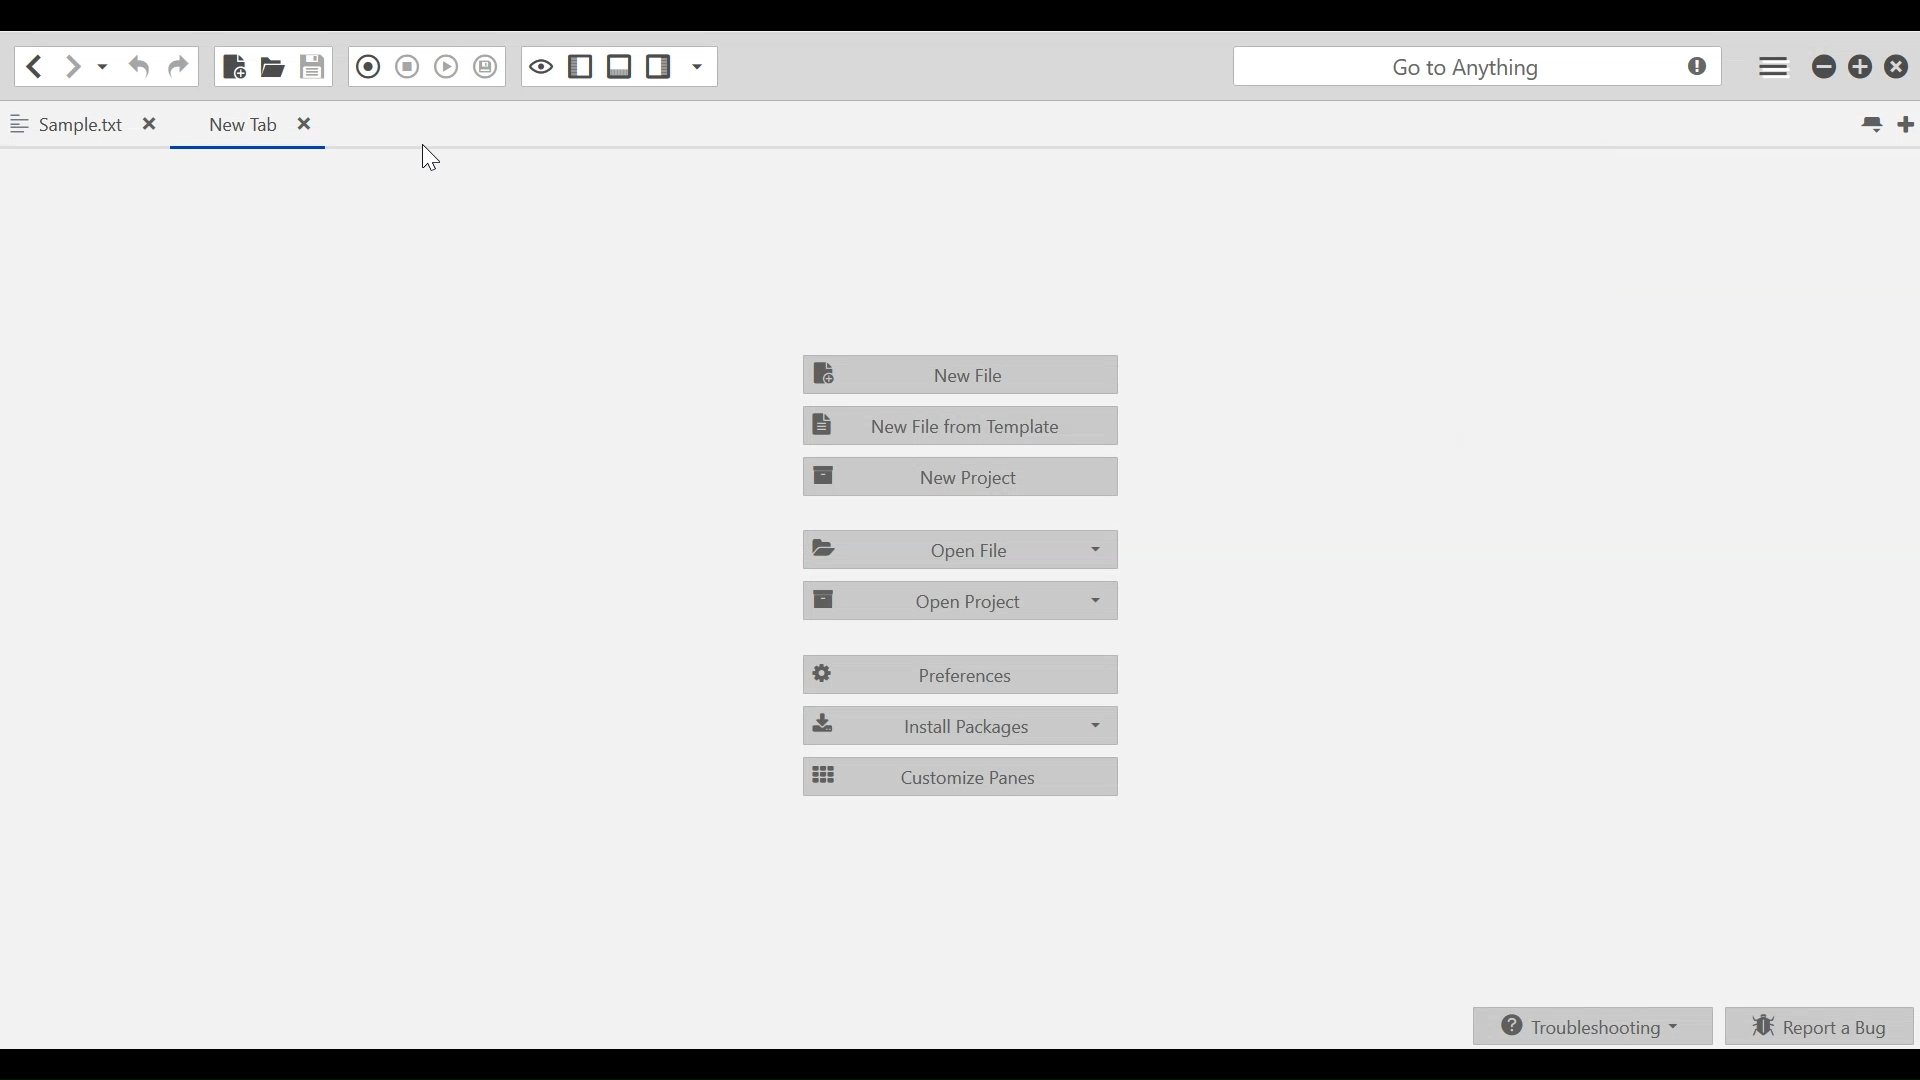  What do you see at coordinates (1897, 67) in the screenshot?
I see `Close` at bounding box center [1897, 67].